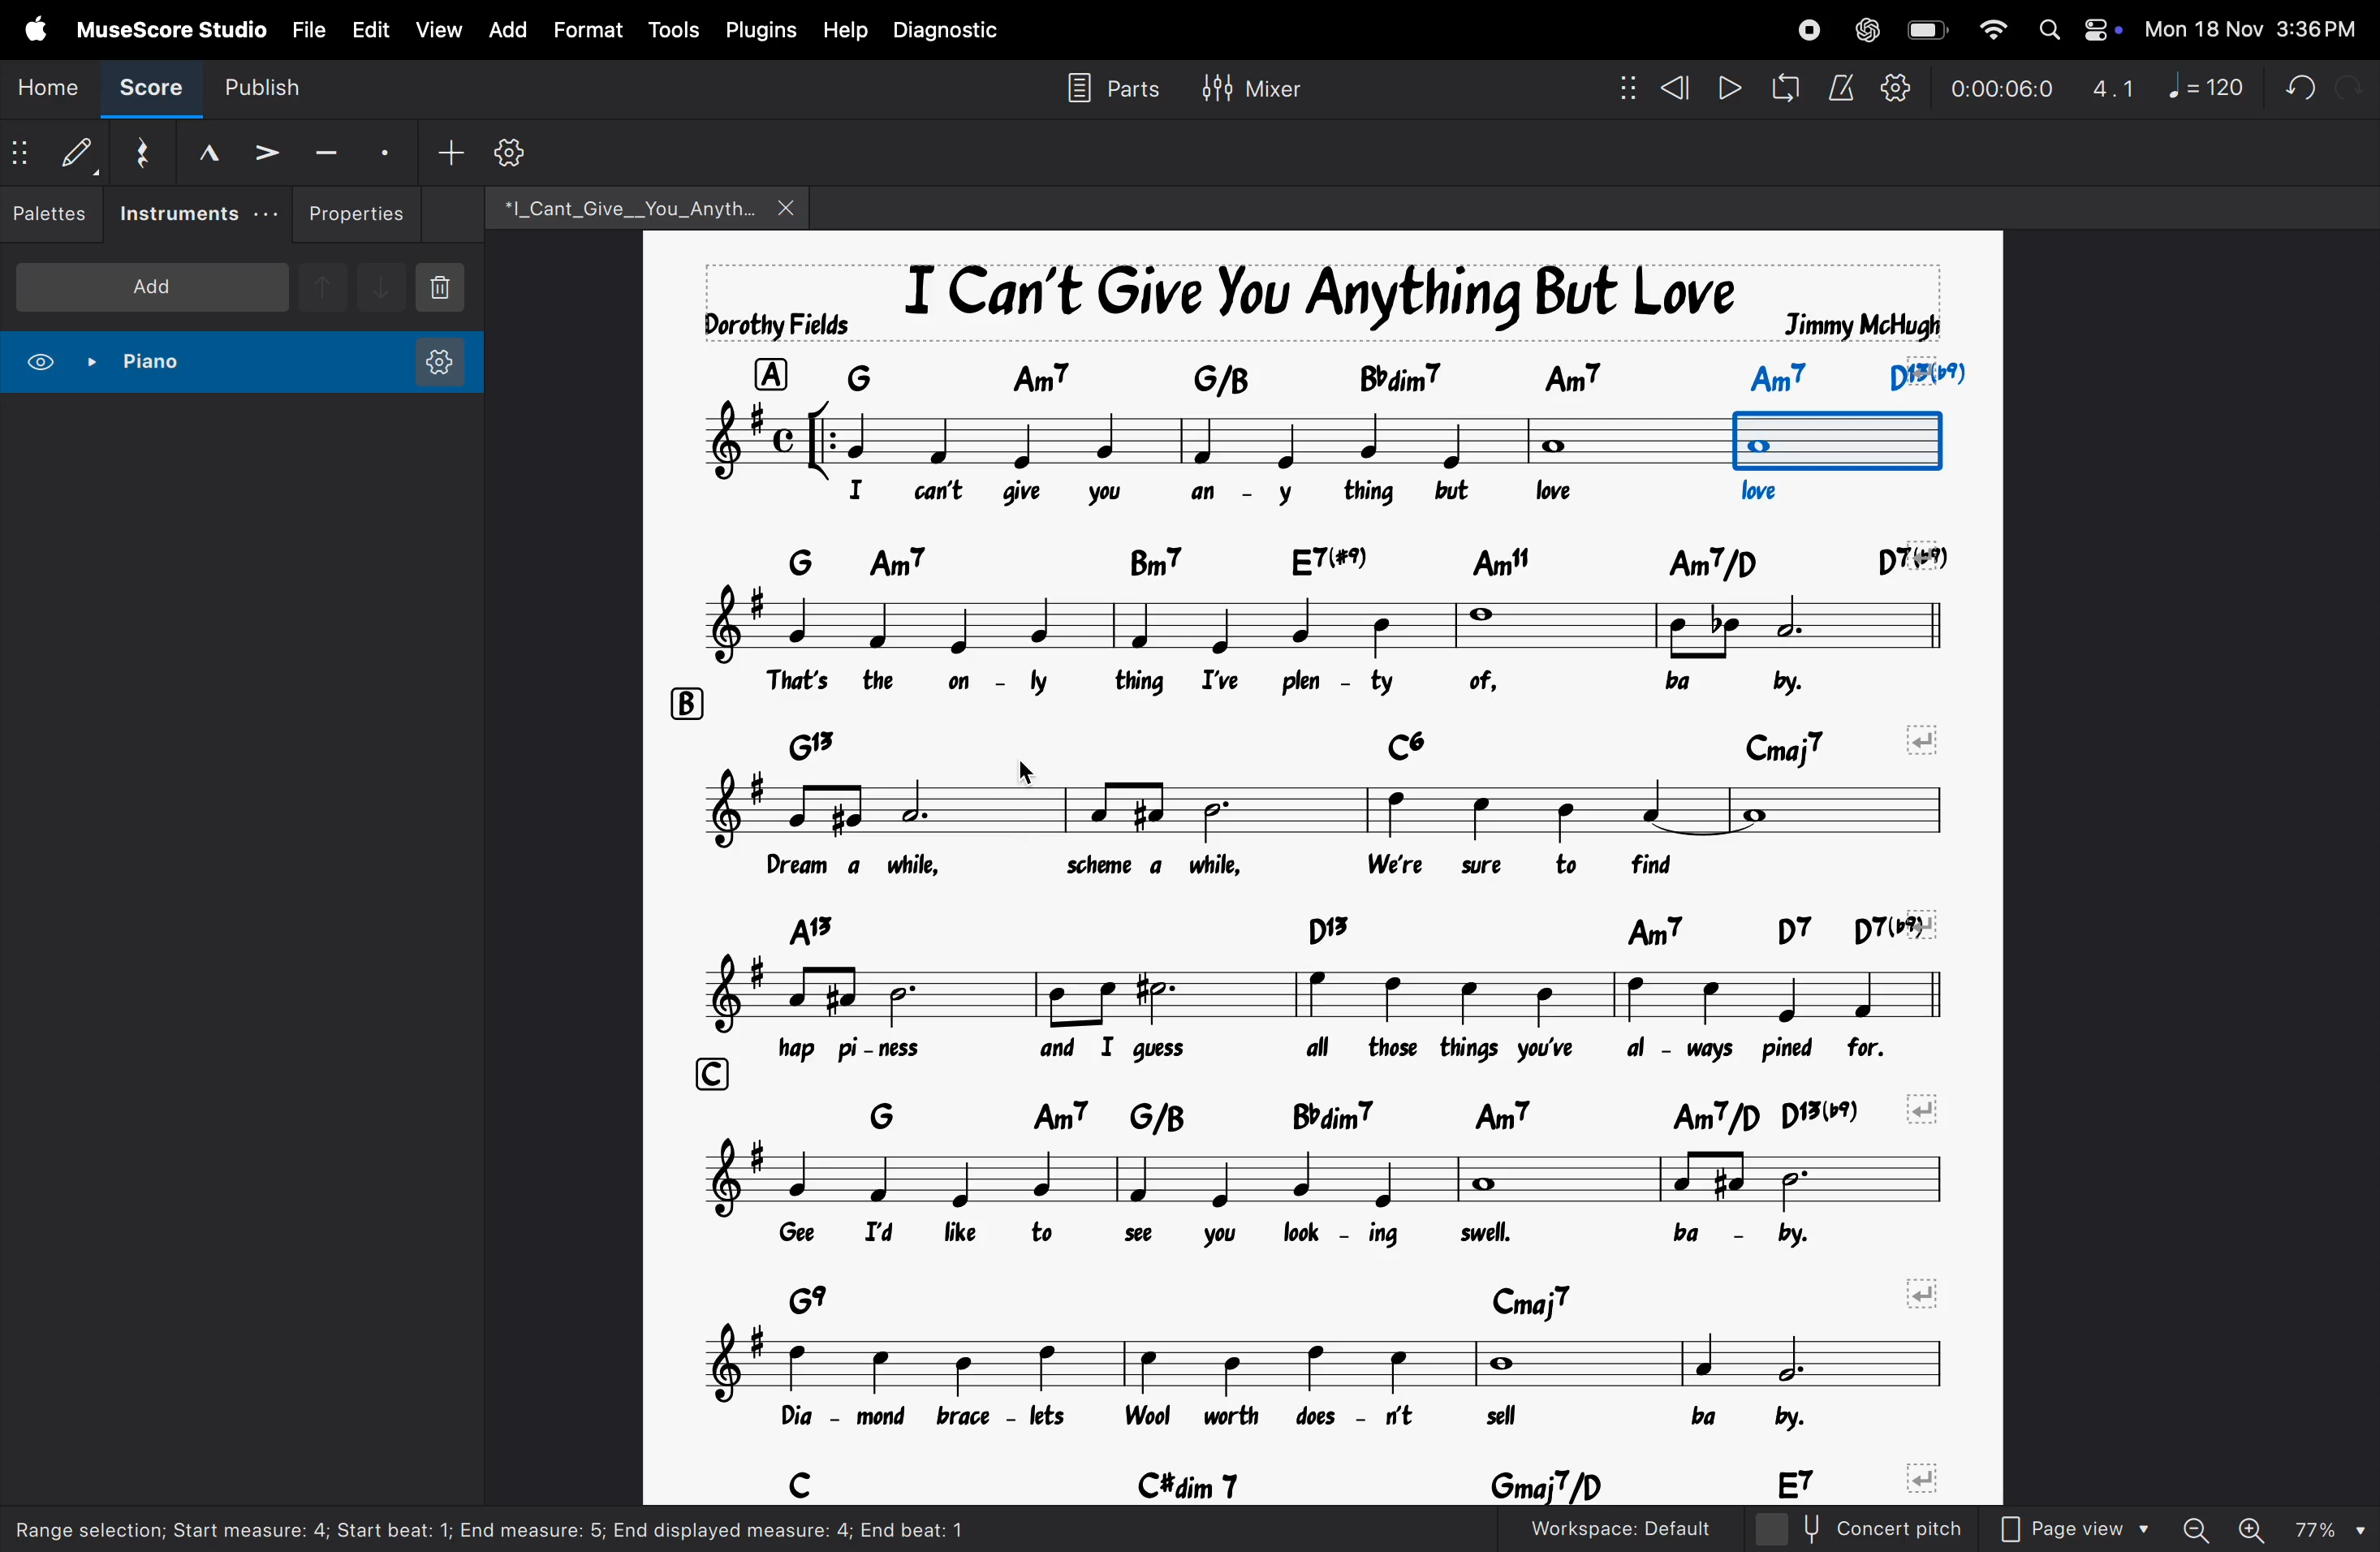 Image resolution: width=2380 pixels, height=1552 pixels. What do you see at coordinates (1359, 739) in the screenshot?
I see `chord symbols` at bounding box center [1359, 739].